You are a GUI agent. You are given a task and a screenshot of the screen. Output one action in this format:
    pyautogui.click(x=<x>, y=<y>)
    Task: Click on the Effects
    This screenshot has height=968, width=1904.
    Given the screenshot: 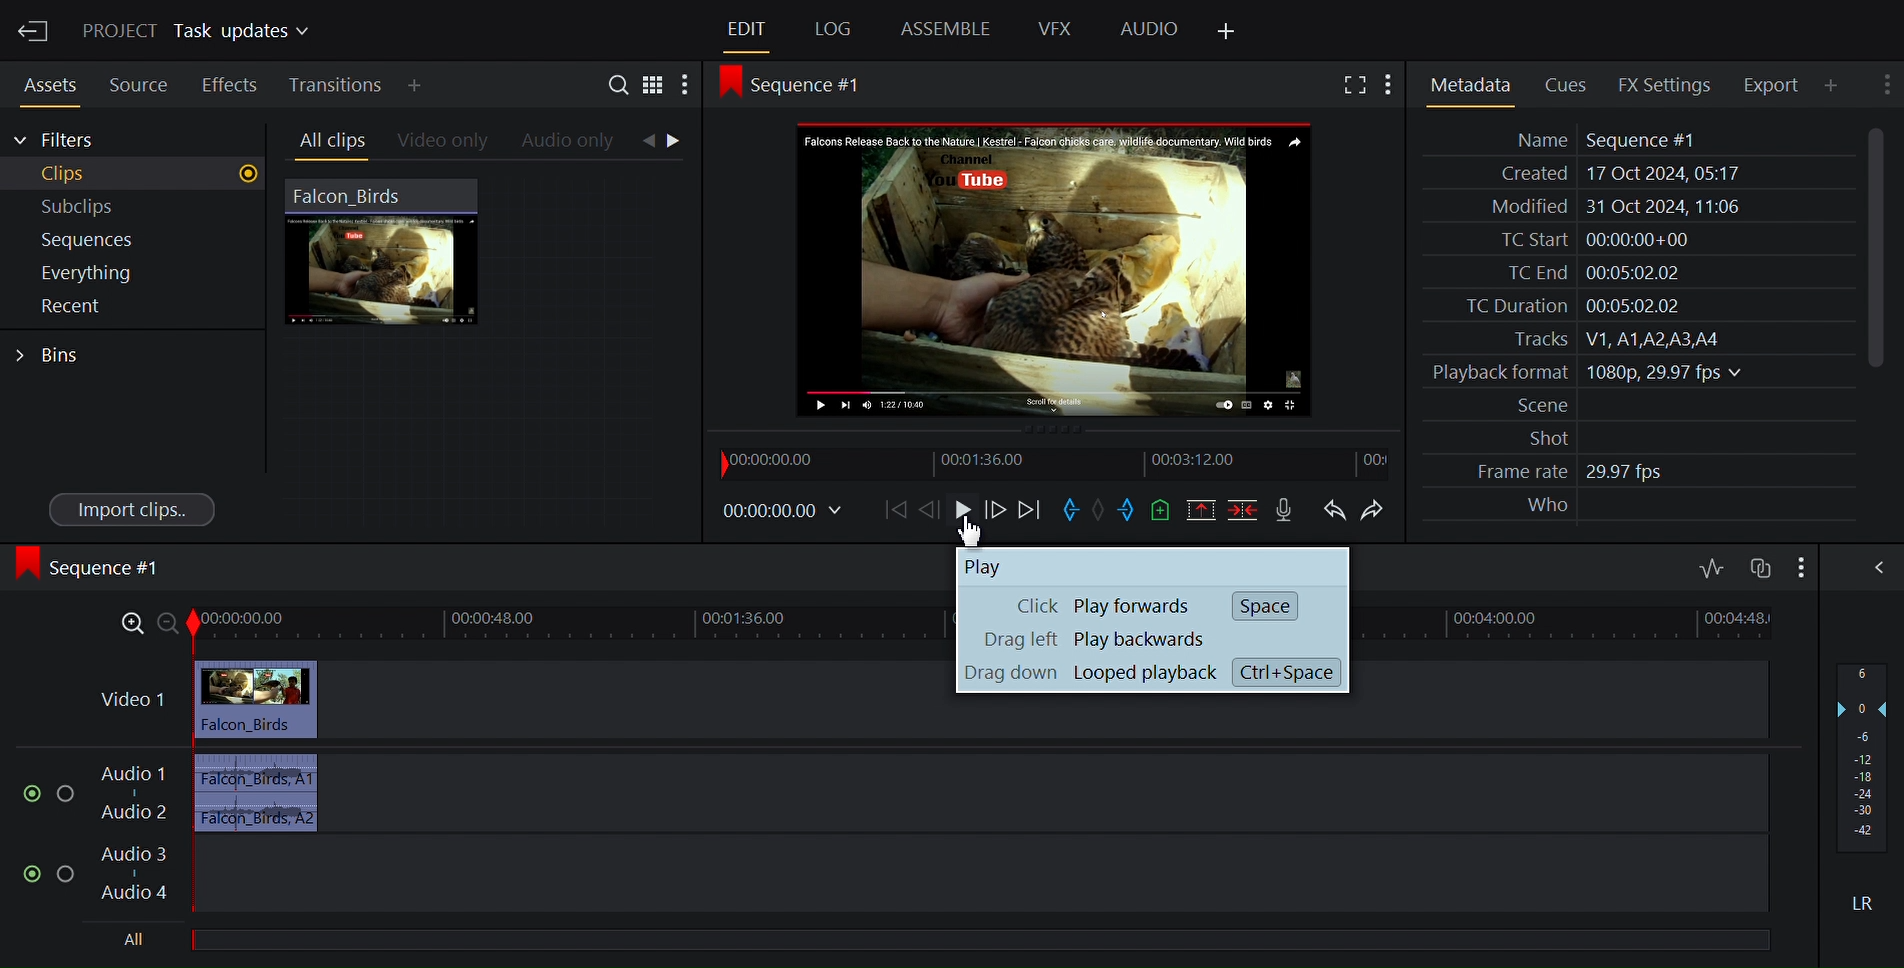 What is the action you would take?
    pyautogui.click(x=229, y=85)
    